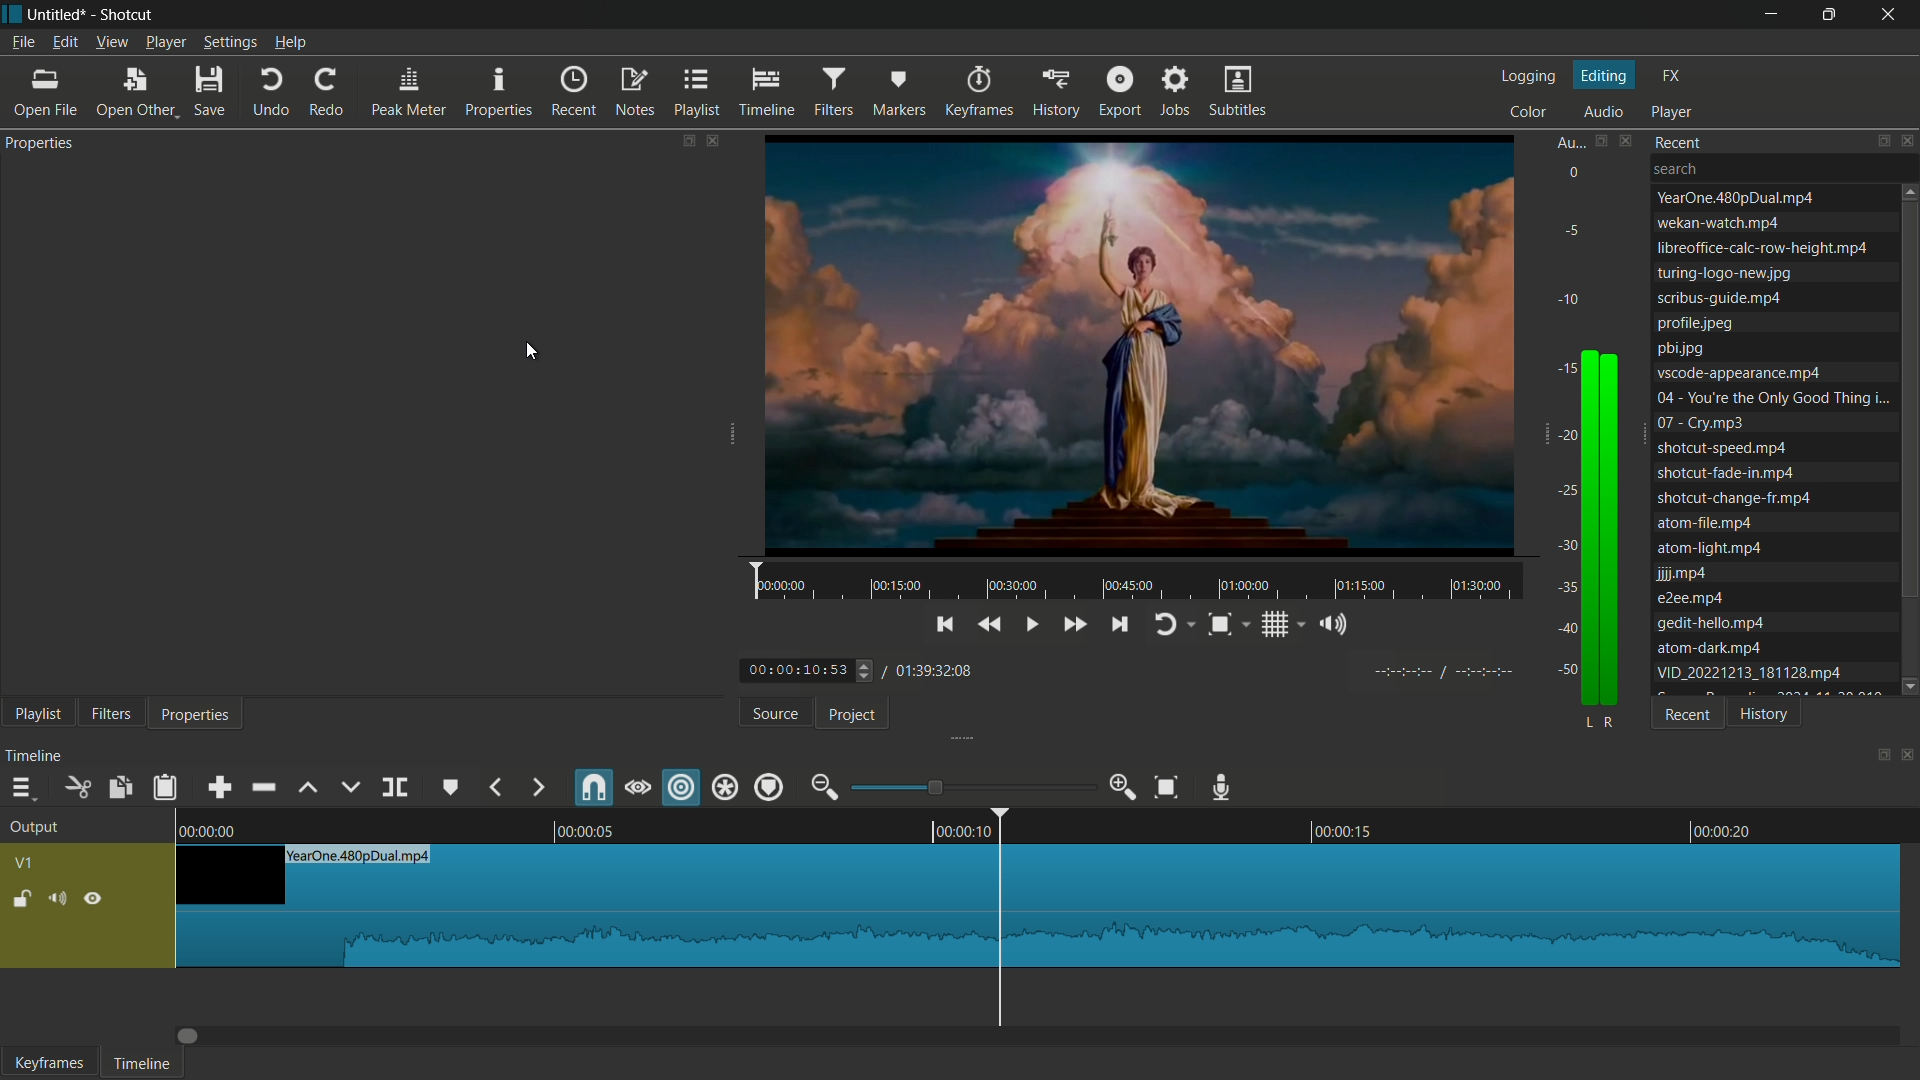 The image size is (1920, 1080). I want to click on properties, so click(38, 144).